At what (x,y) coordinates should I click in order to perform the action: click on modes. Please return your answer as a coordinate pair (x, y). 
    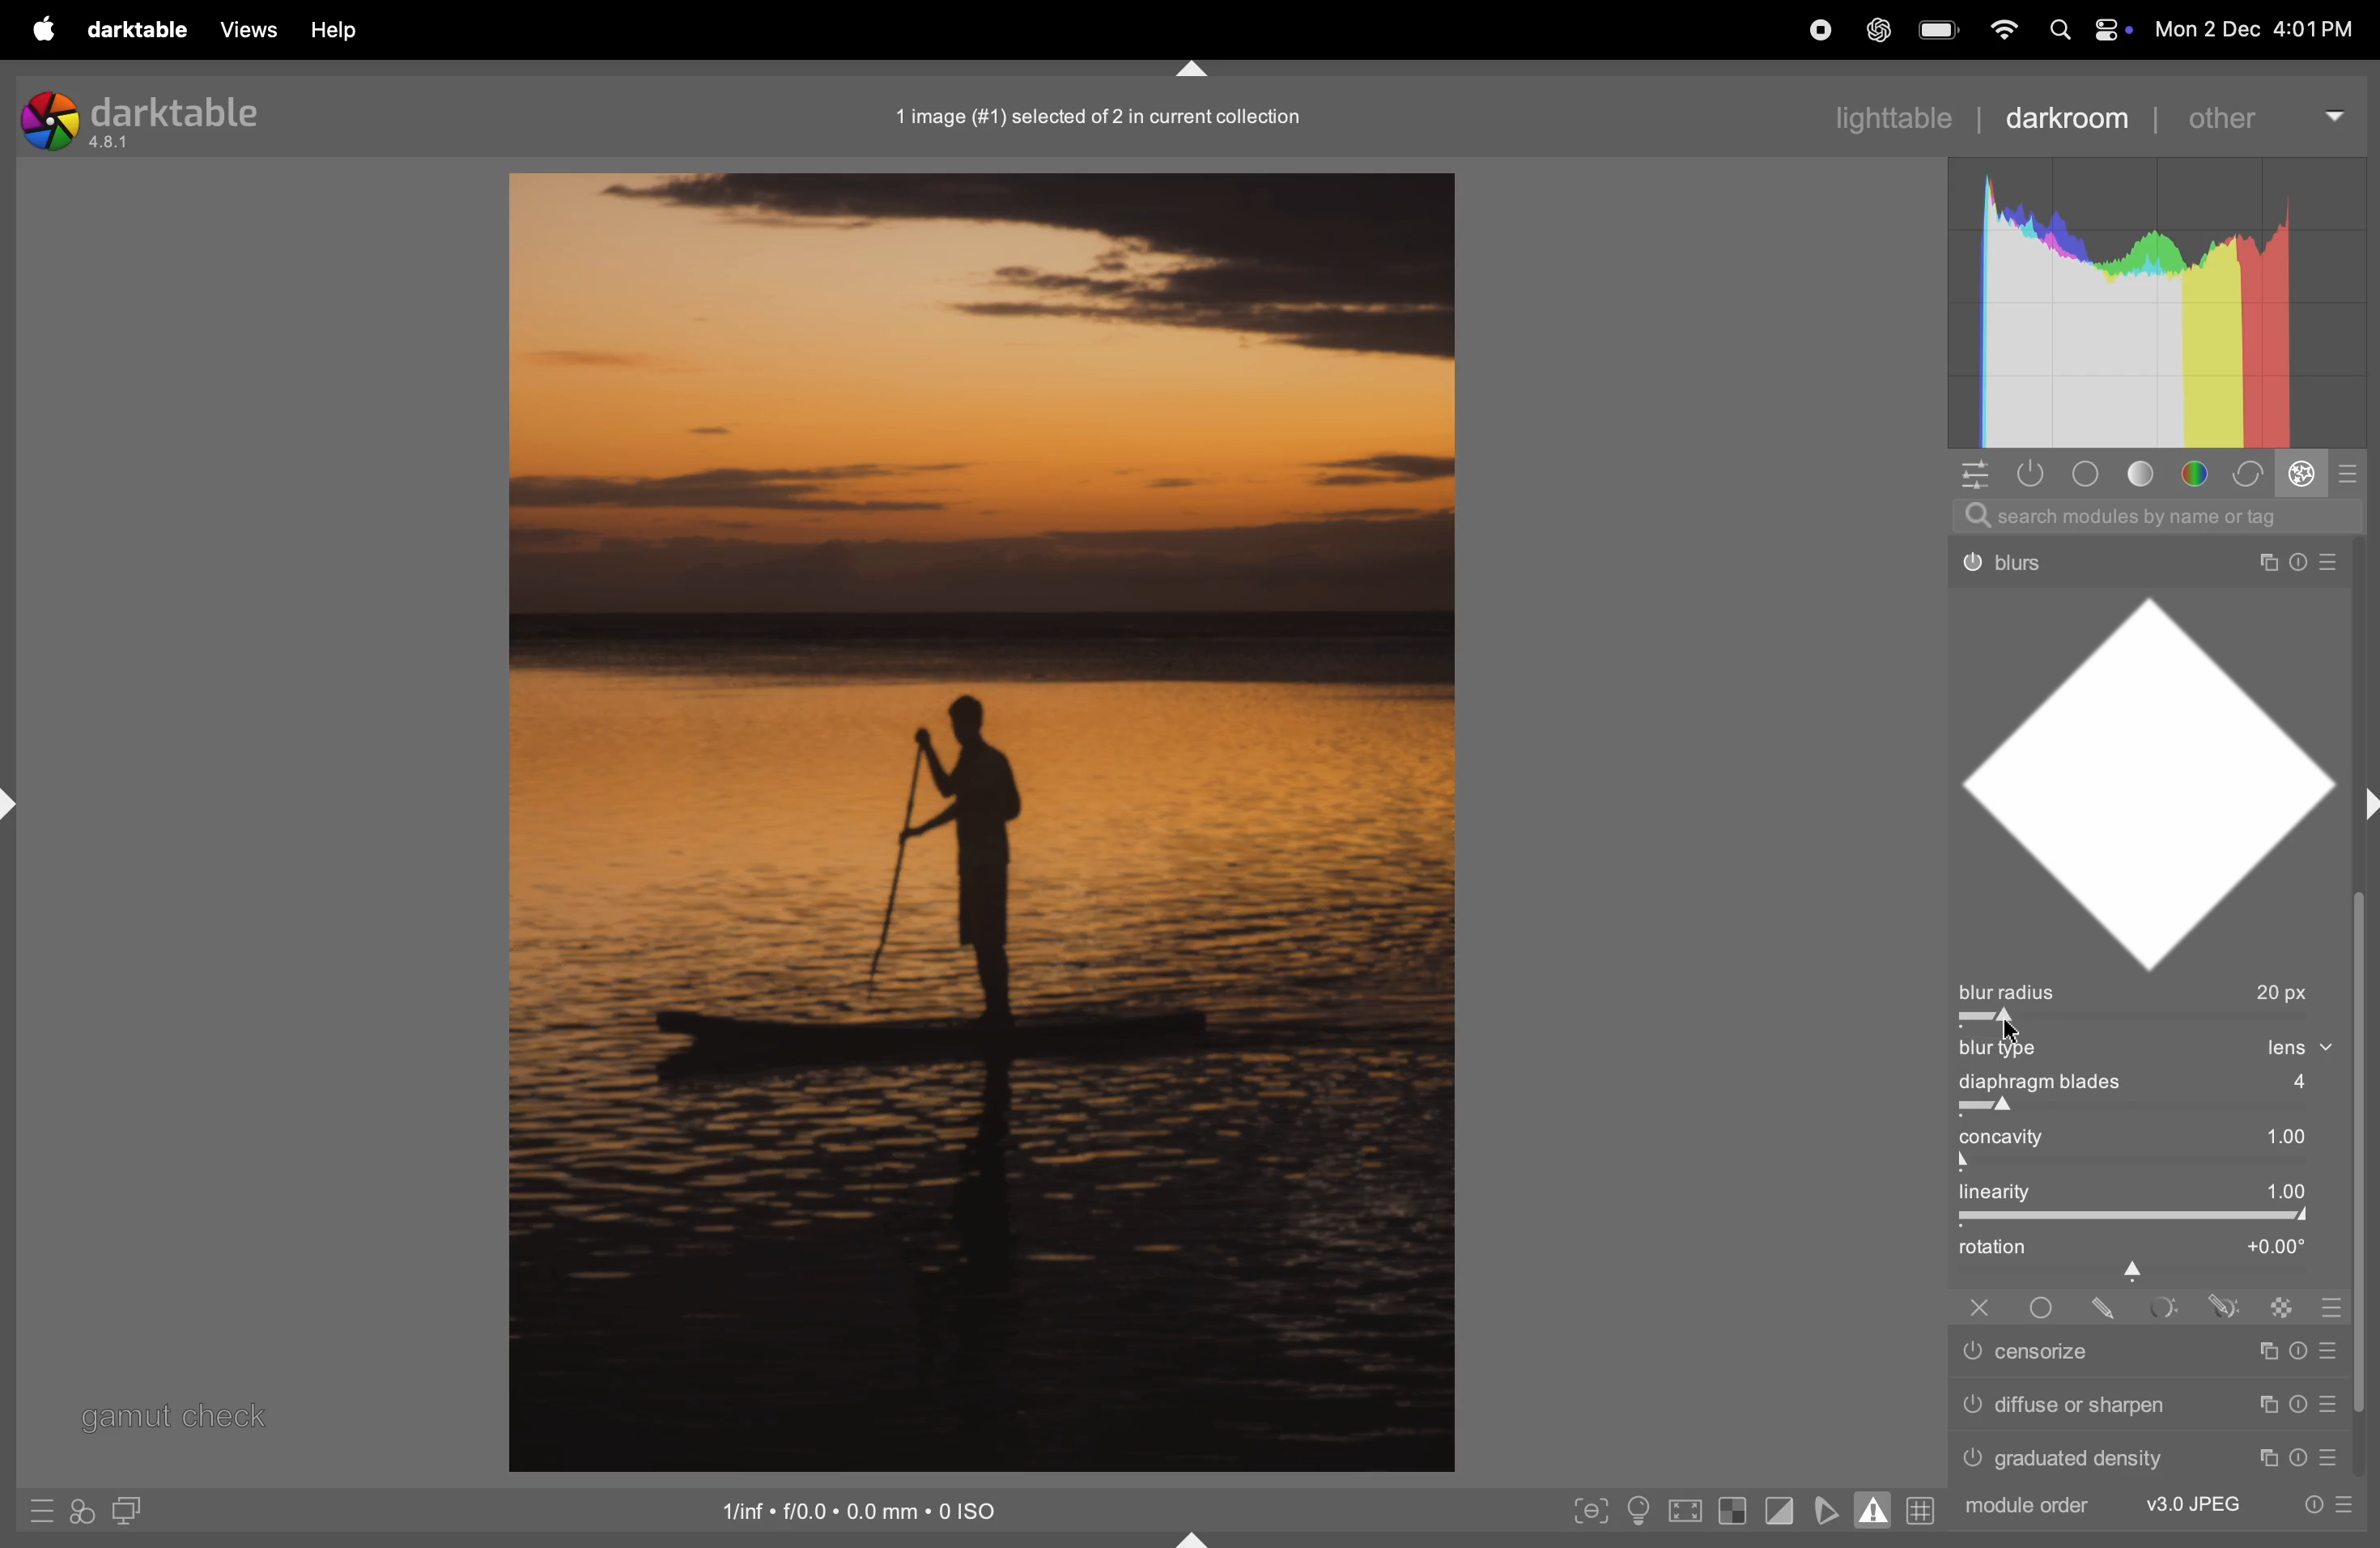
    Looking at the image, I should click on (2354, 472).